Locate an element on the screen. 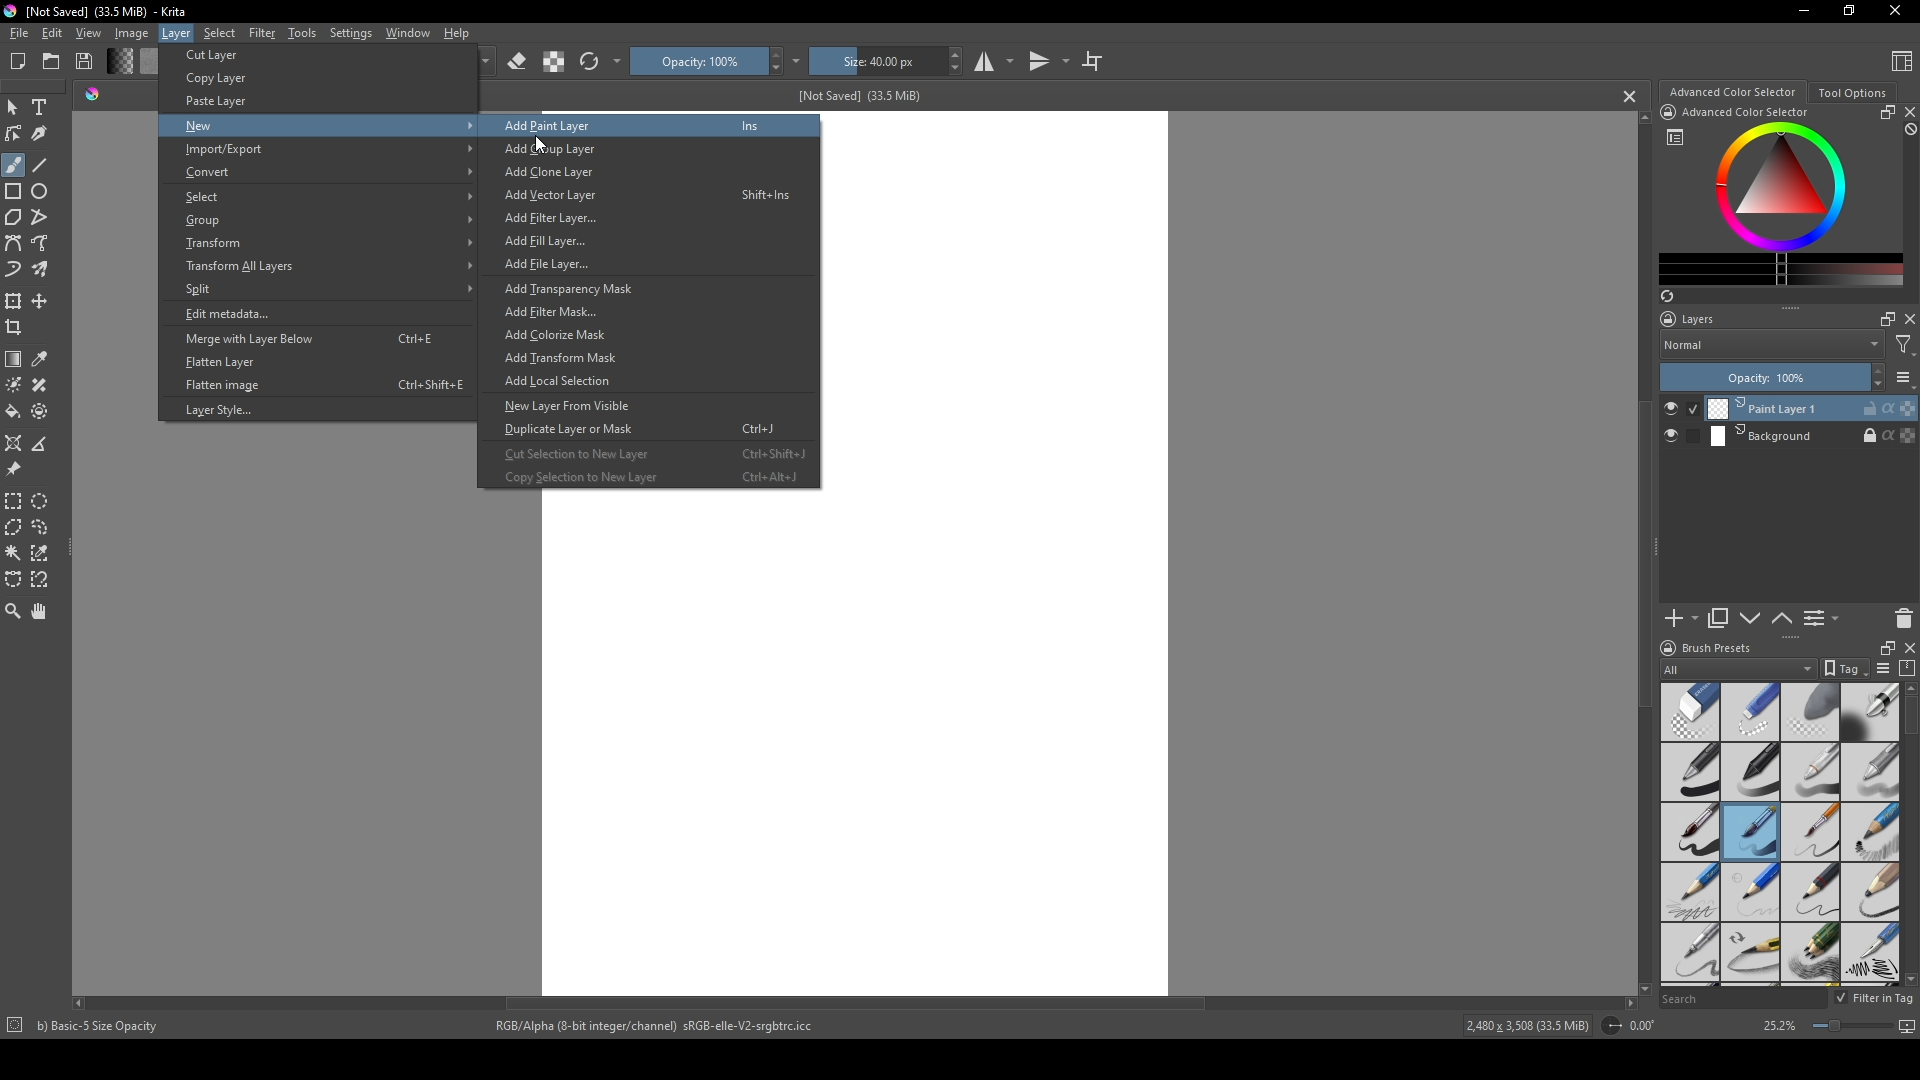  Add Transparency Mask is located at coordinates (572, 290).